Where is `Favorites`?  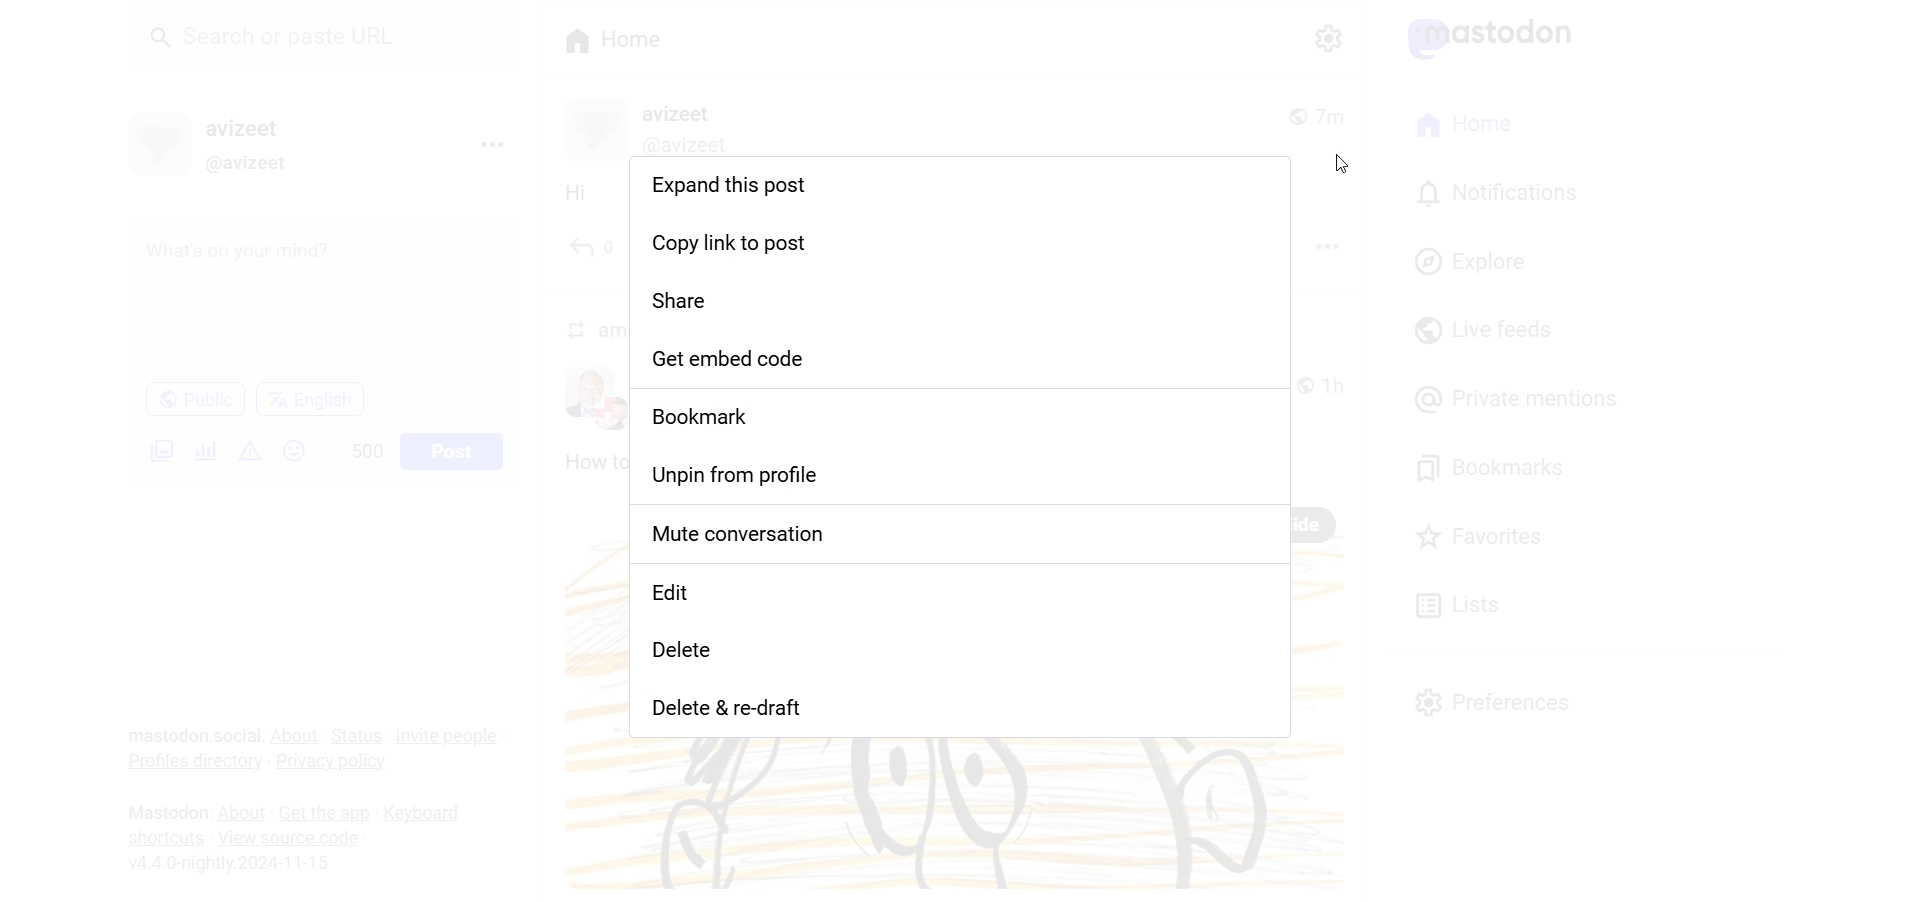 Favorites is located at coordinates (1494, 535).